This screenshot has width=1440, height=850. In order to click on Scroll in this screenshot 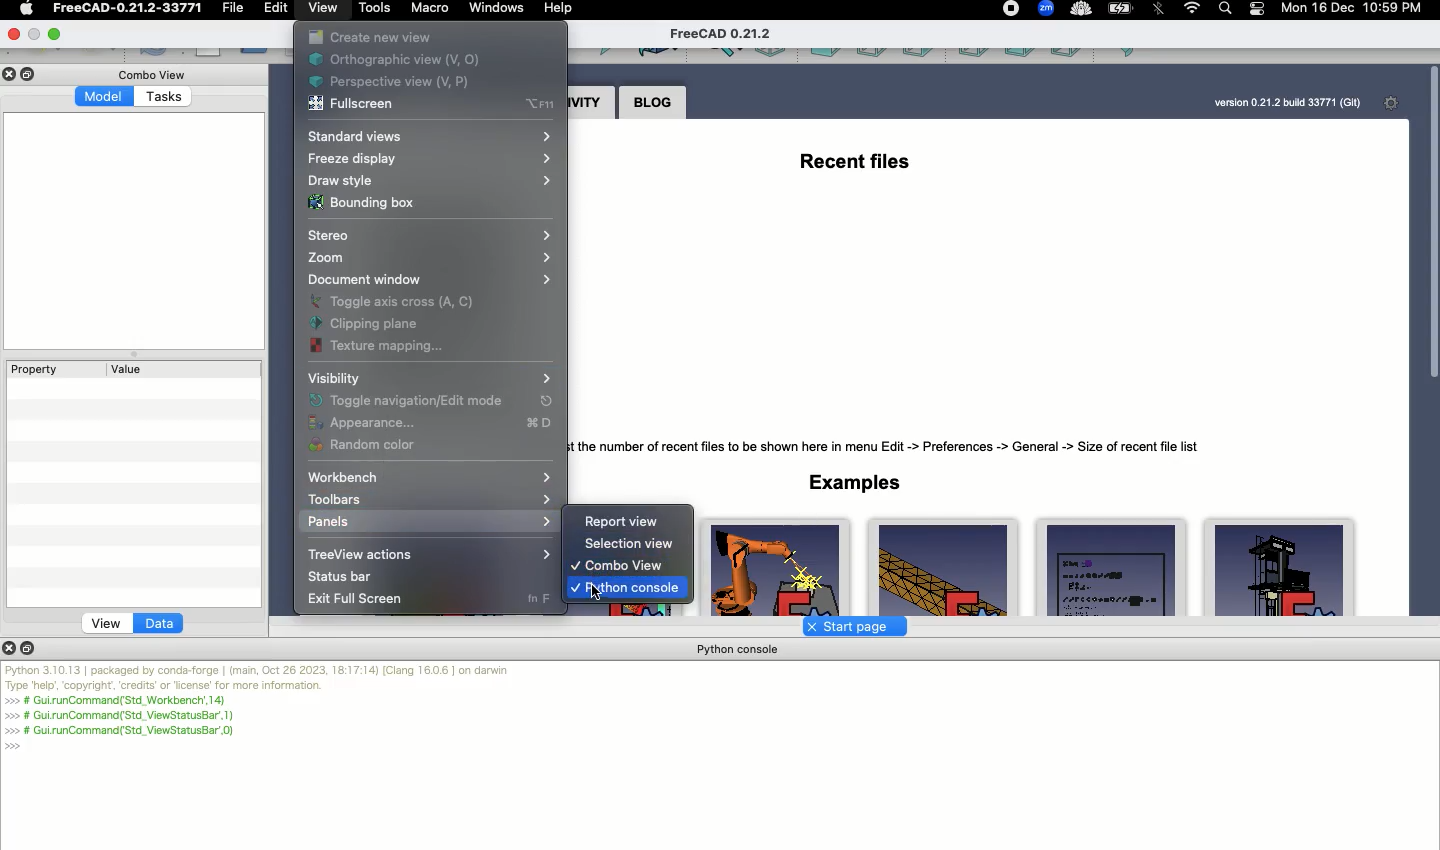, I will do `click(1431, 337)`.